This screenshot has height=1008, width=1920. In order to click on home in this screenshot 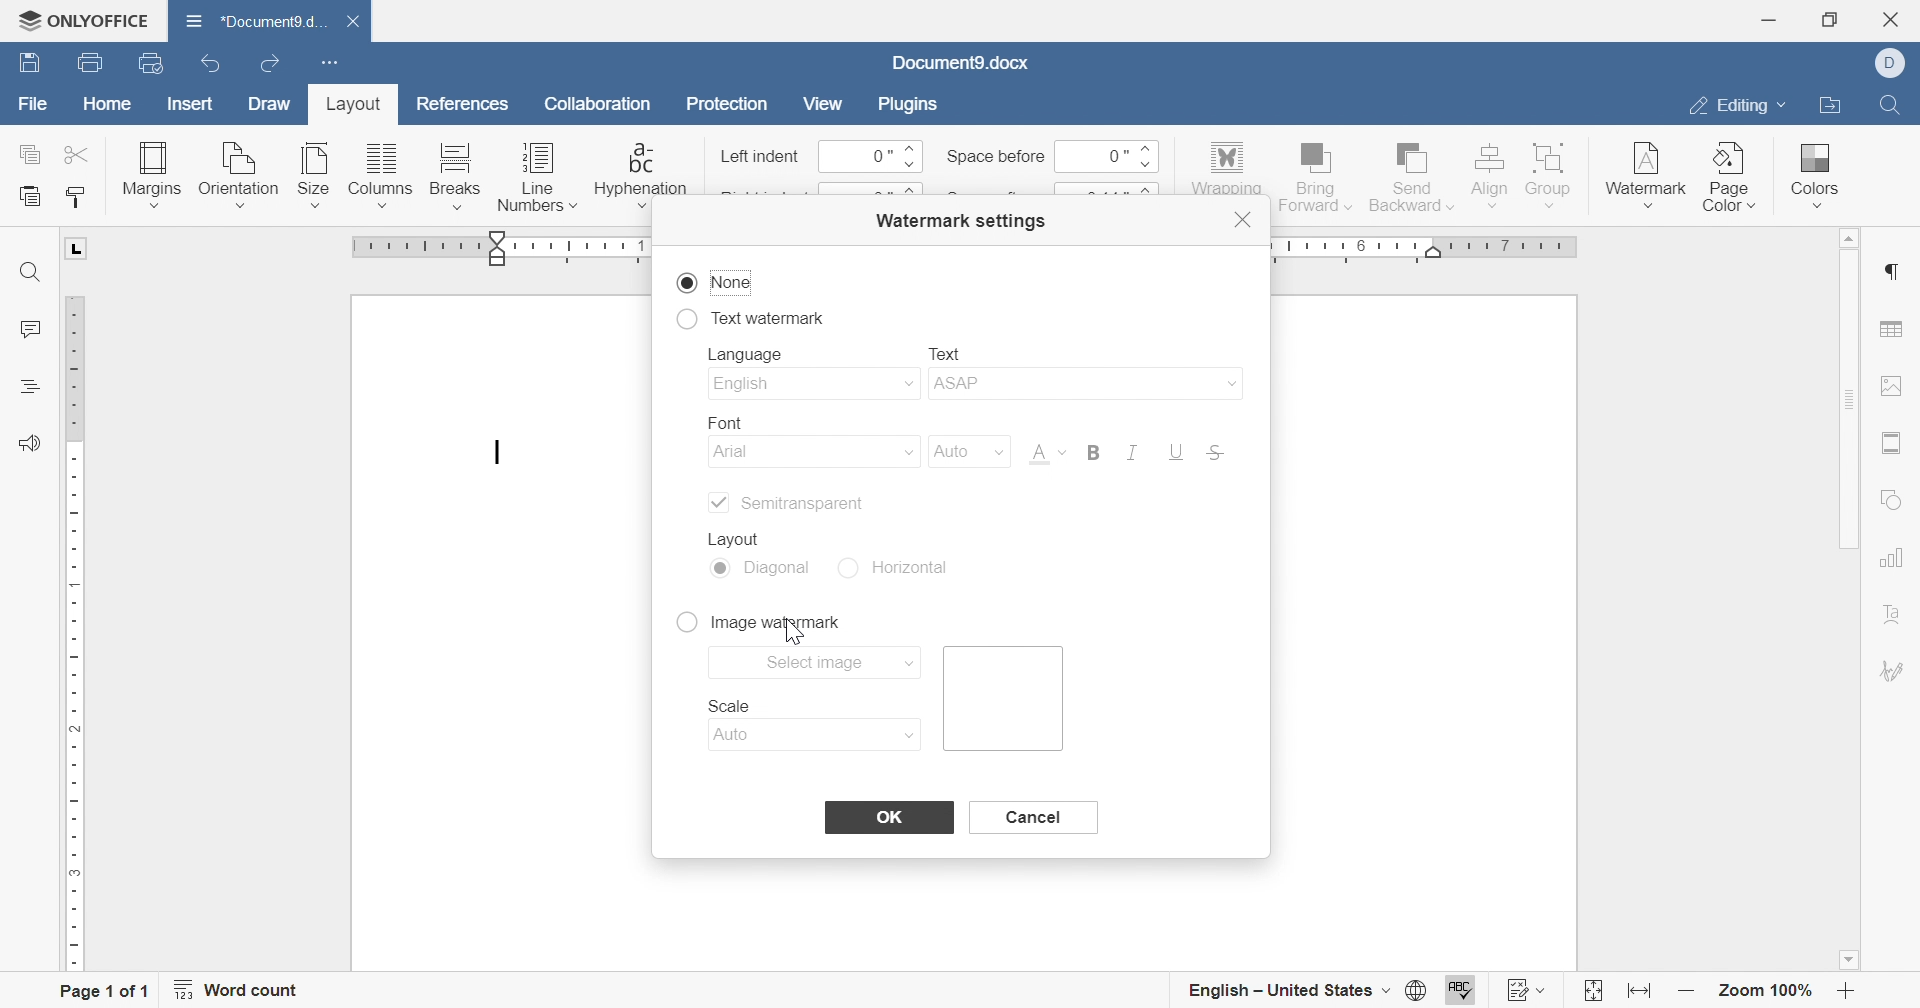, I will do `click(108, 107)`.